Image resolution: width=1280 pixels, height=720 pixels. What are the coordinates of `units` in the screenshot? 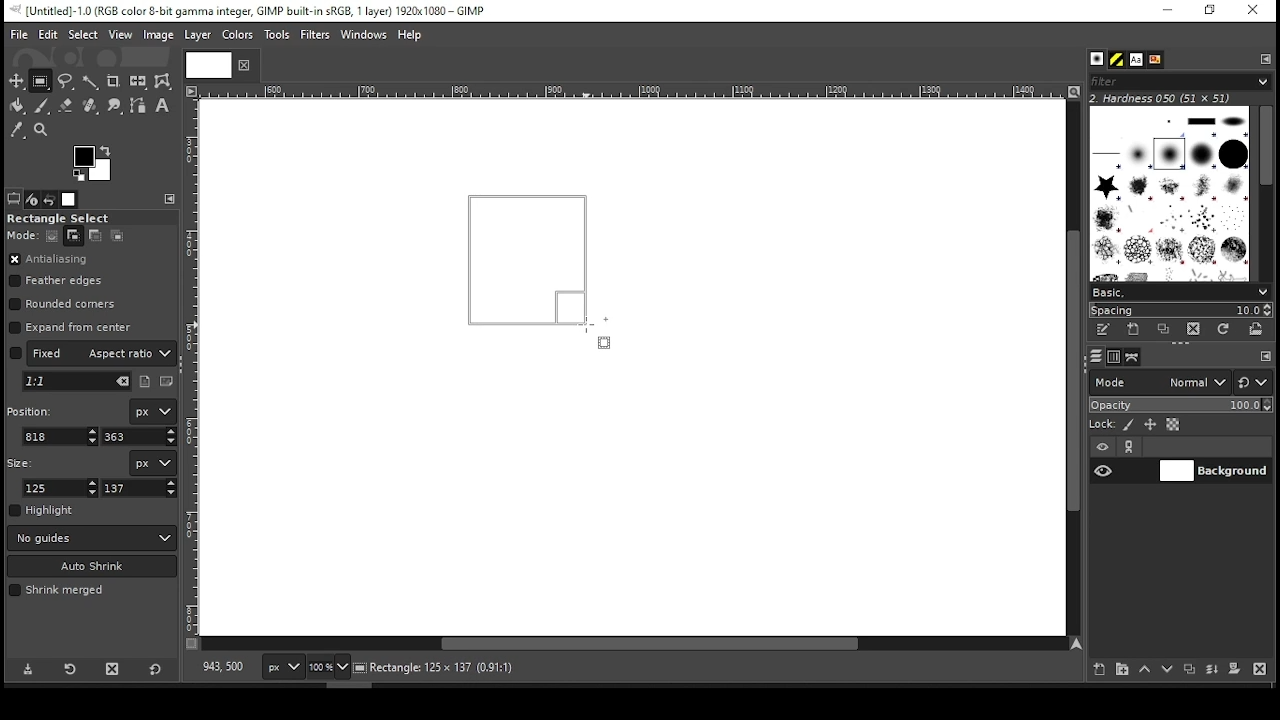 It's located at (152, 463).